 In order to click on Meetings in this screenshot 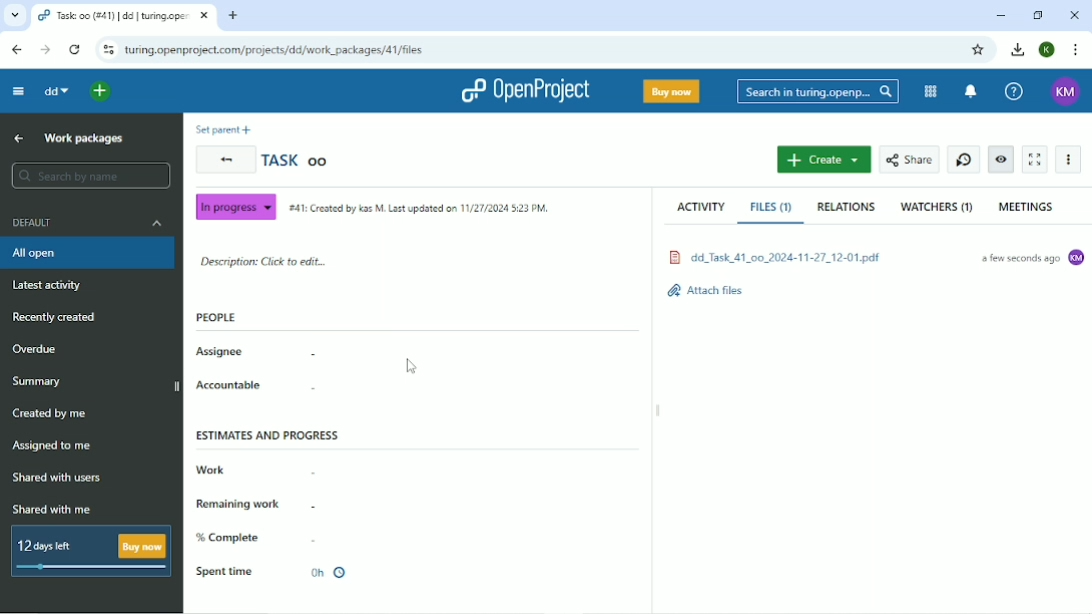, I will do `click(1021, 207)`.